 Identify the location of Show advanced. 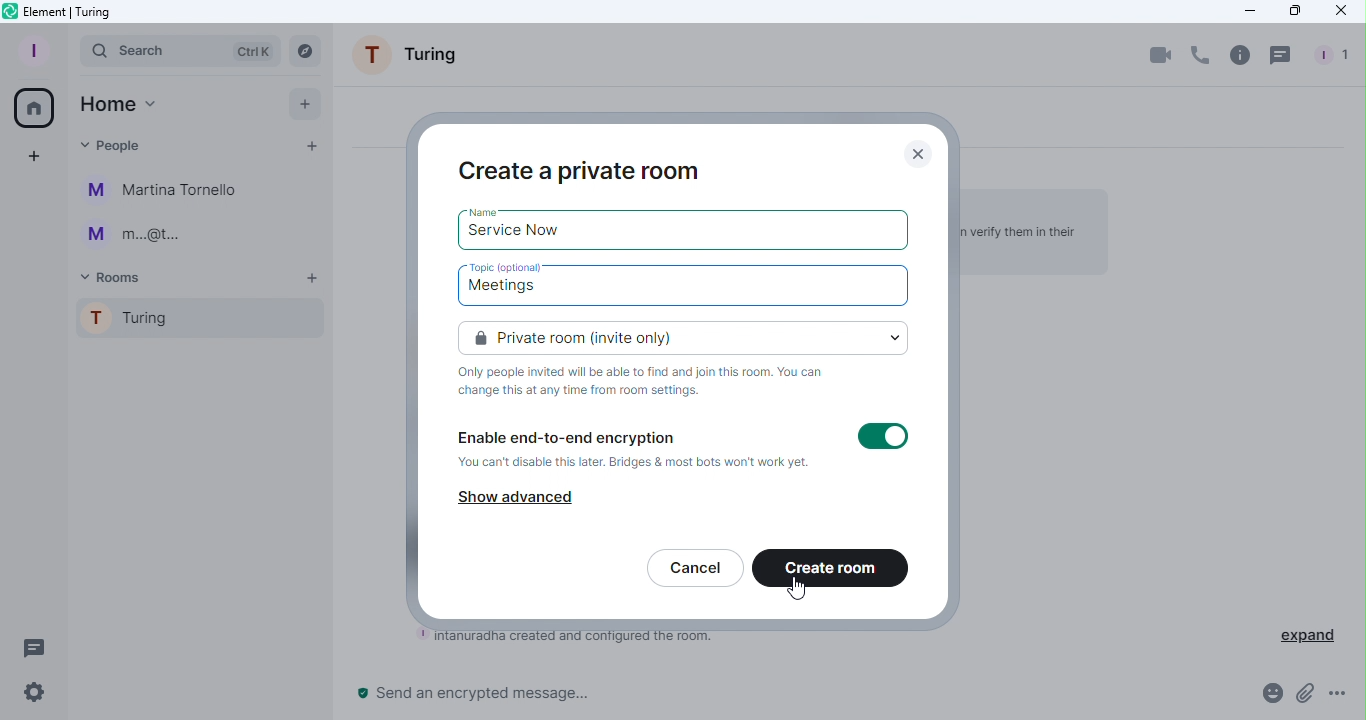
(518, 496).